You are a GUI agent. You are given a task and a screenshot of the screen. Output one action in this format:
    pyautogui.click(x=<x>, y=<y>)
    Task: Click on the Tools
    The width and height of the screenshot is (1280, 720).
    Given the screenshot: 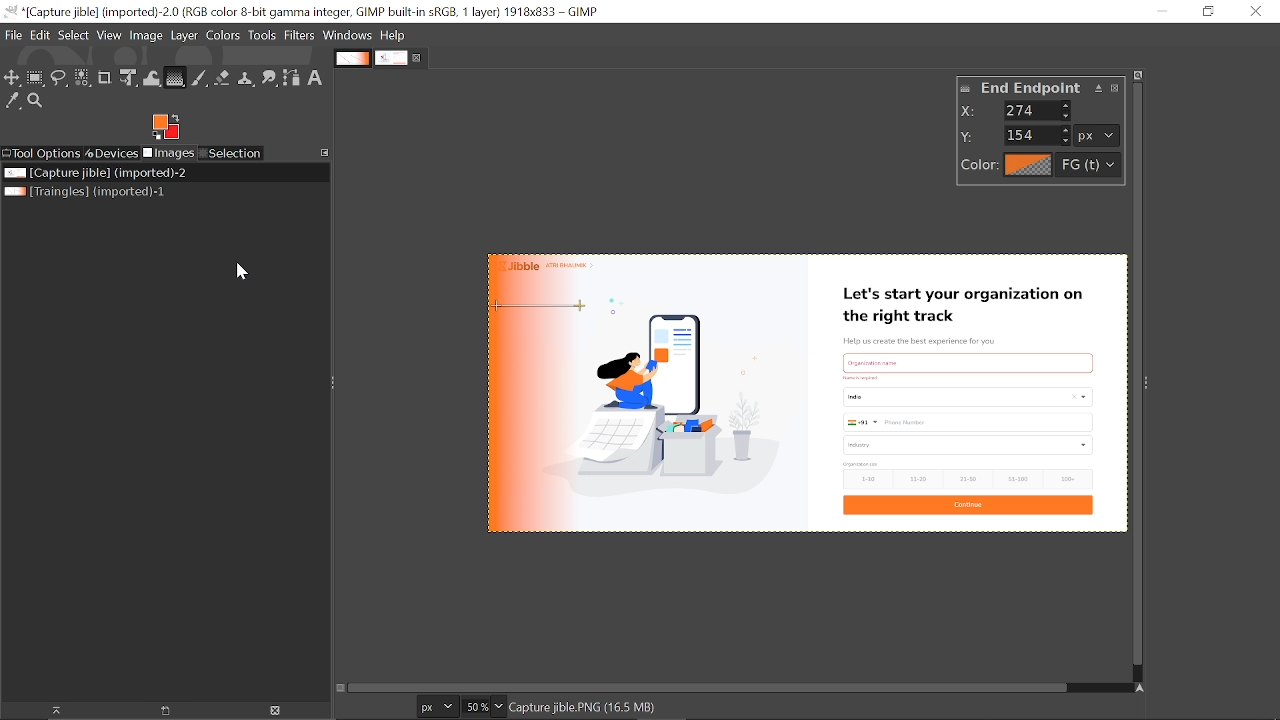 What is the action you would take?
    pyautogui.click(x=264, y=35)
    